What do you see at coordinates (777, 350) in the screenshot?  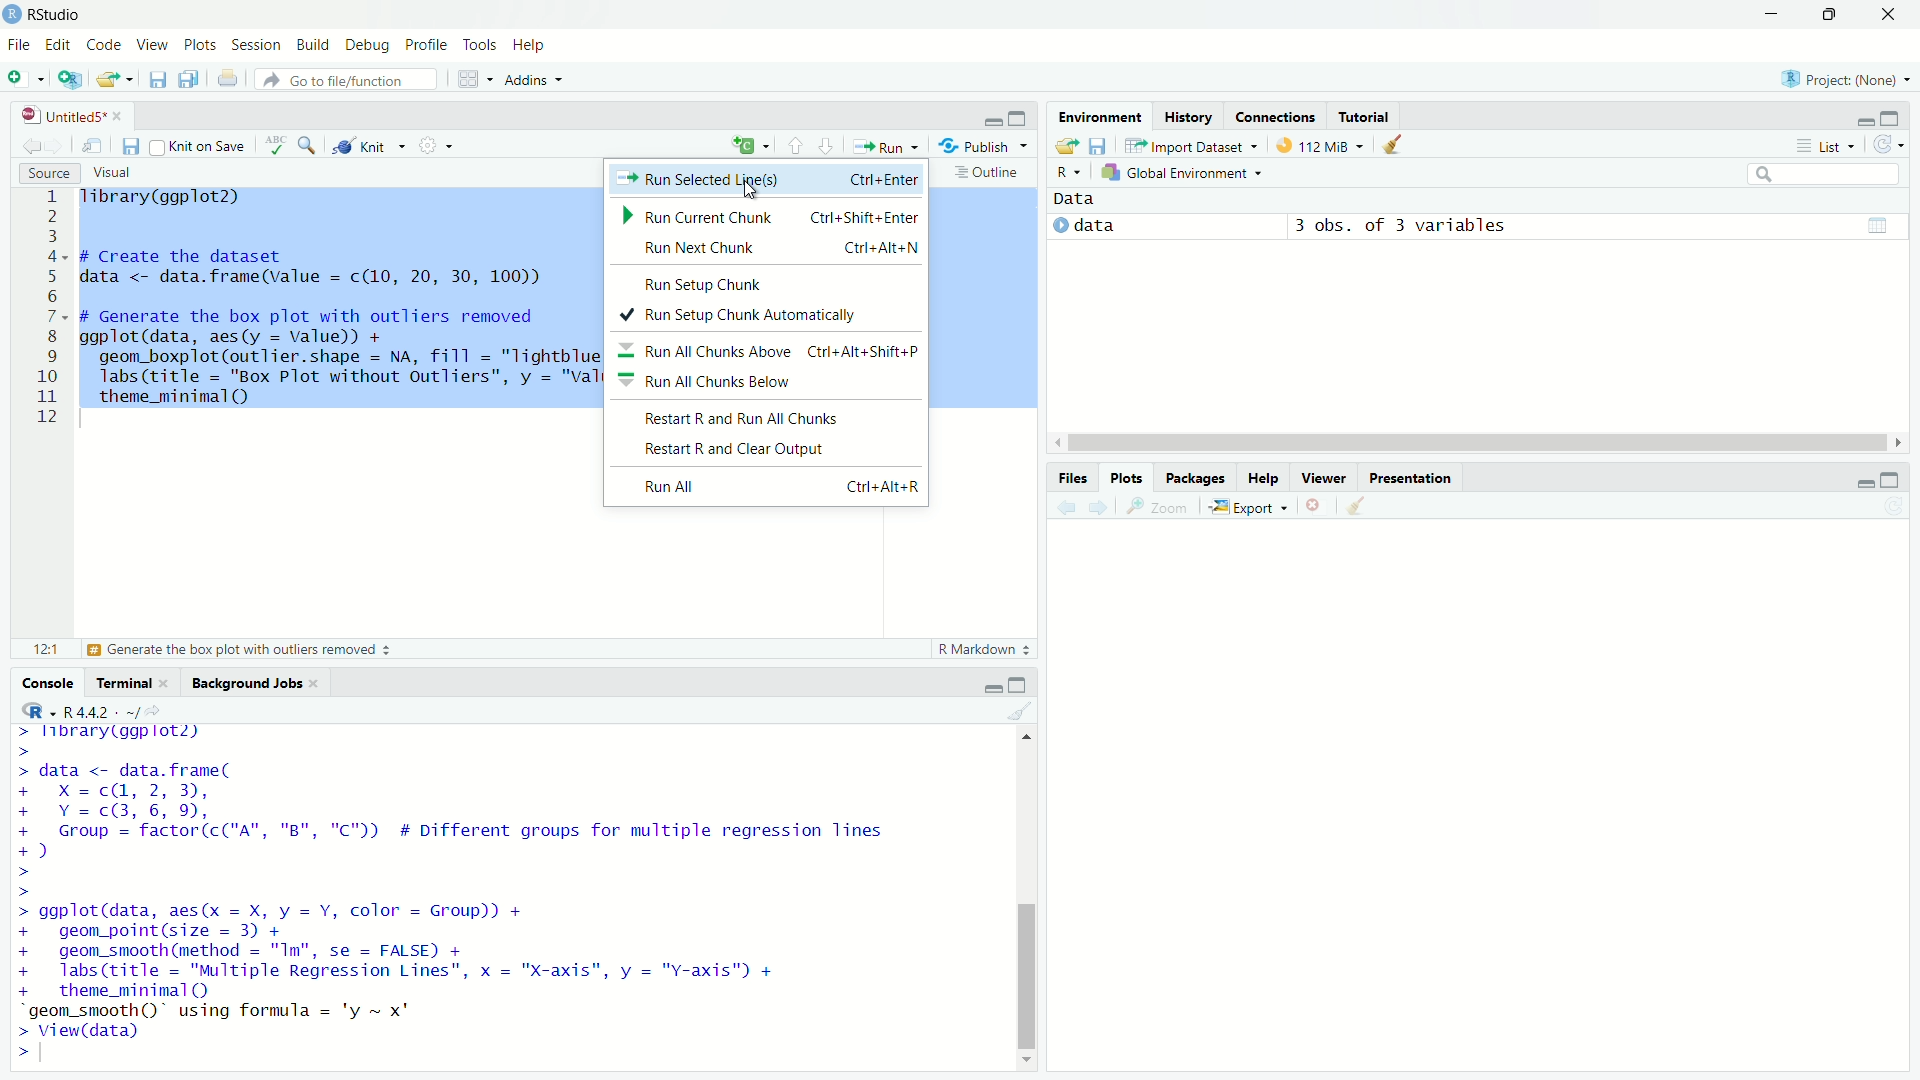 I see `~ Run All Chunks Above  Ctrl+Alt+Shift+P |` at bounding box center [777, 350].